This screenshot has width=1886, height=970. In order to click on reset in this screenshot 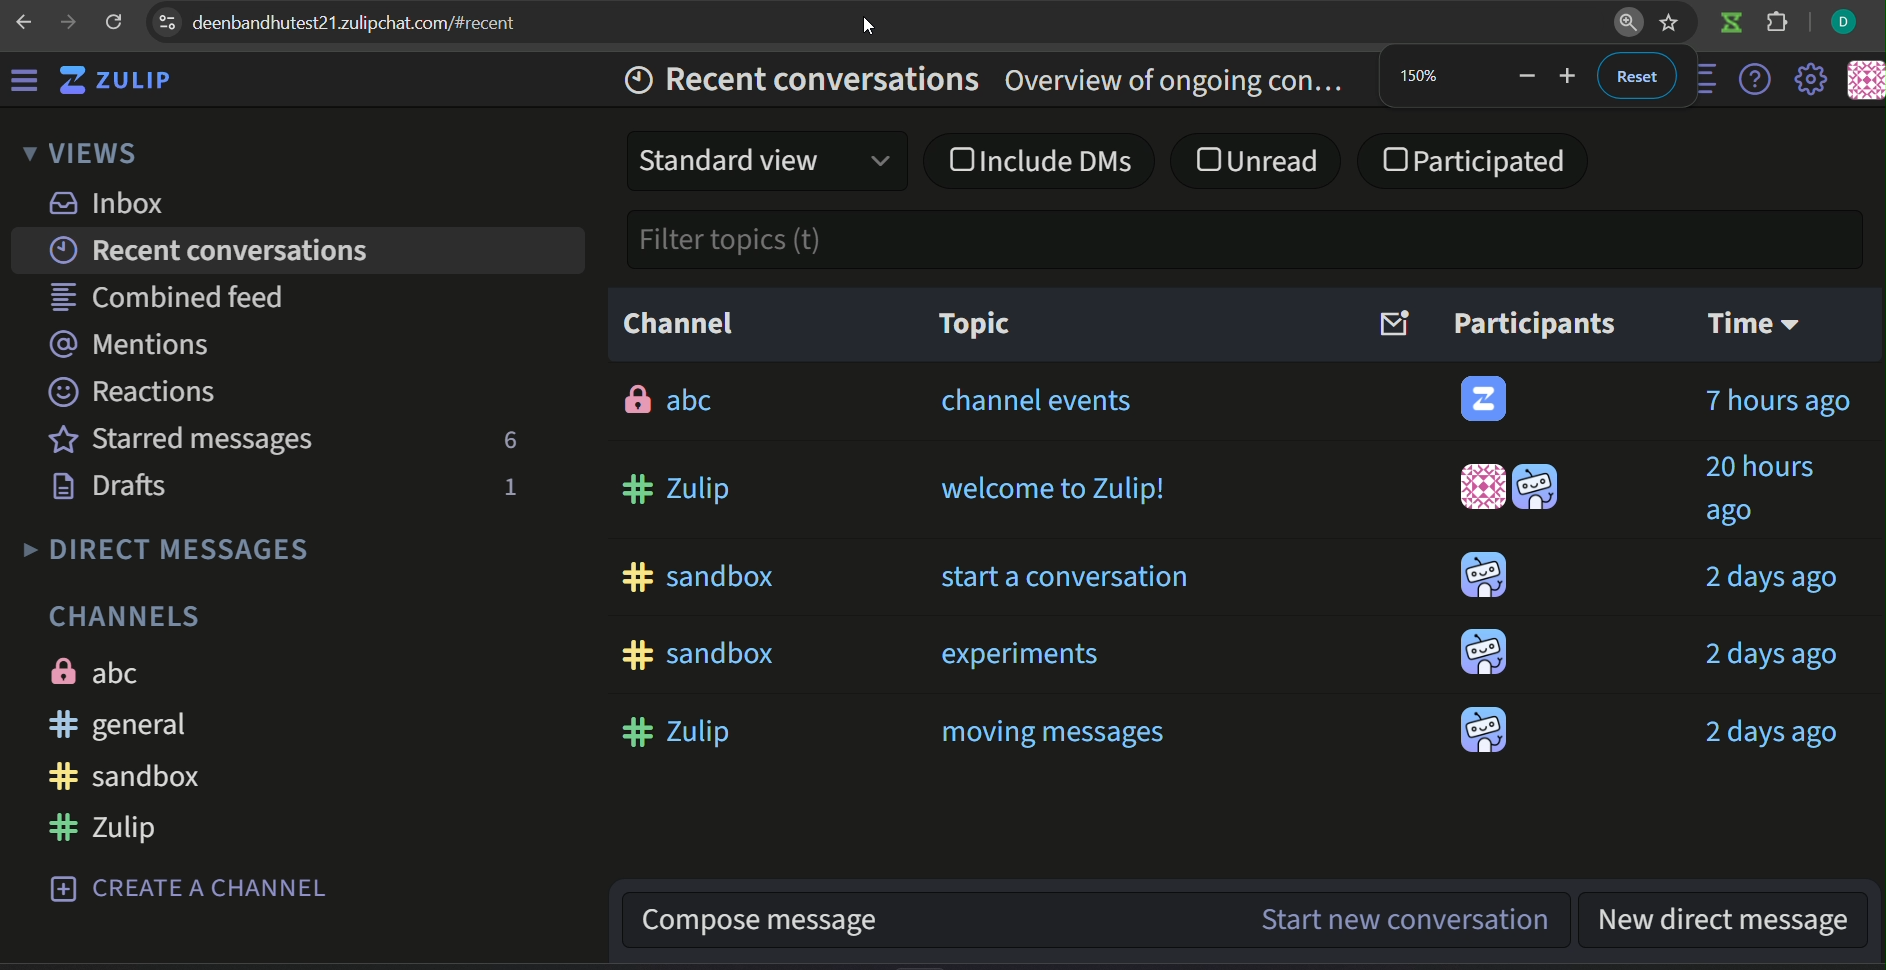, I will do `click(1638, 77)`.